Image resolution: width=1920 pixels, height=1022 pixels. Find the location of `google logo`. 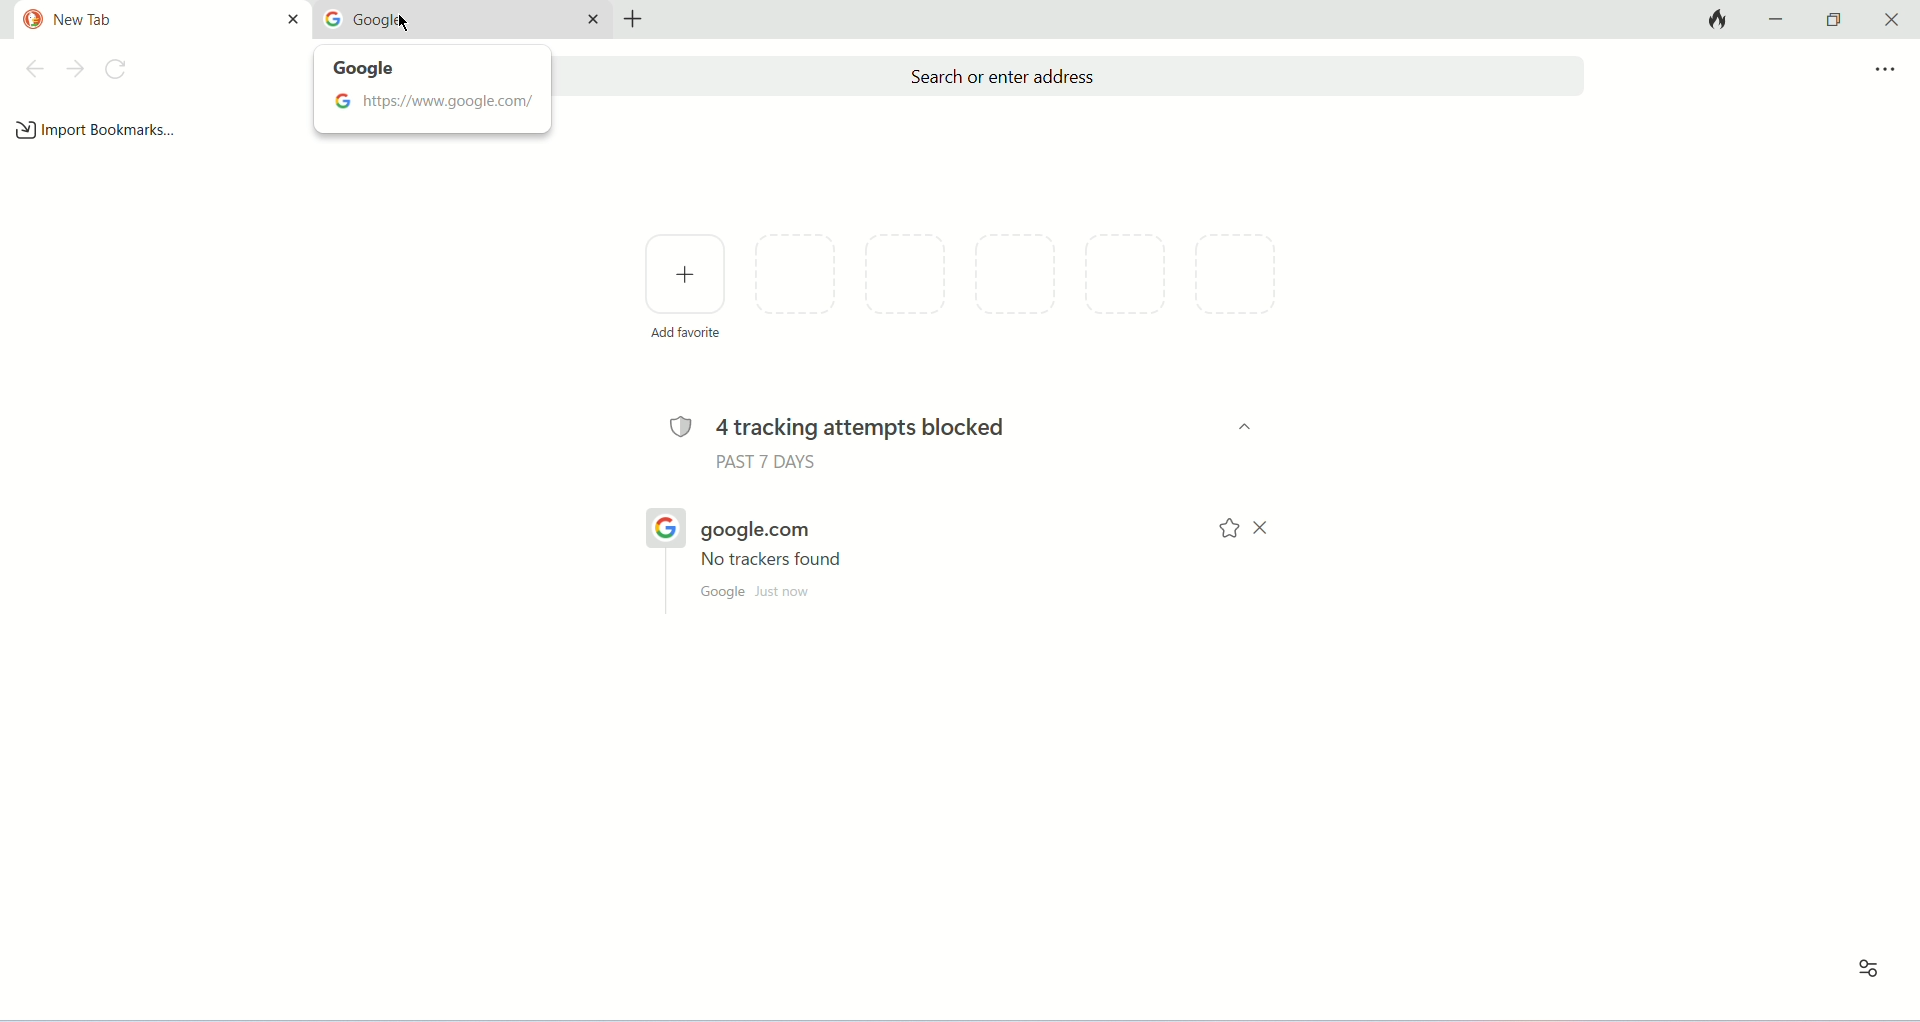

google logo is located at coordinates (333, 20).